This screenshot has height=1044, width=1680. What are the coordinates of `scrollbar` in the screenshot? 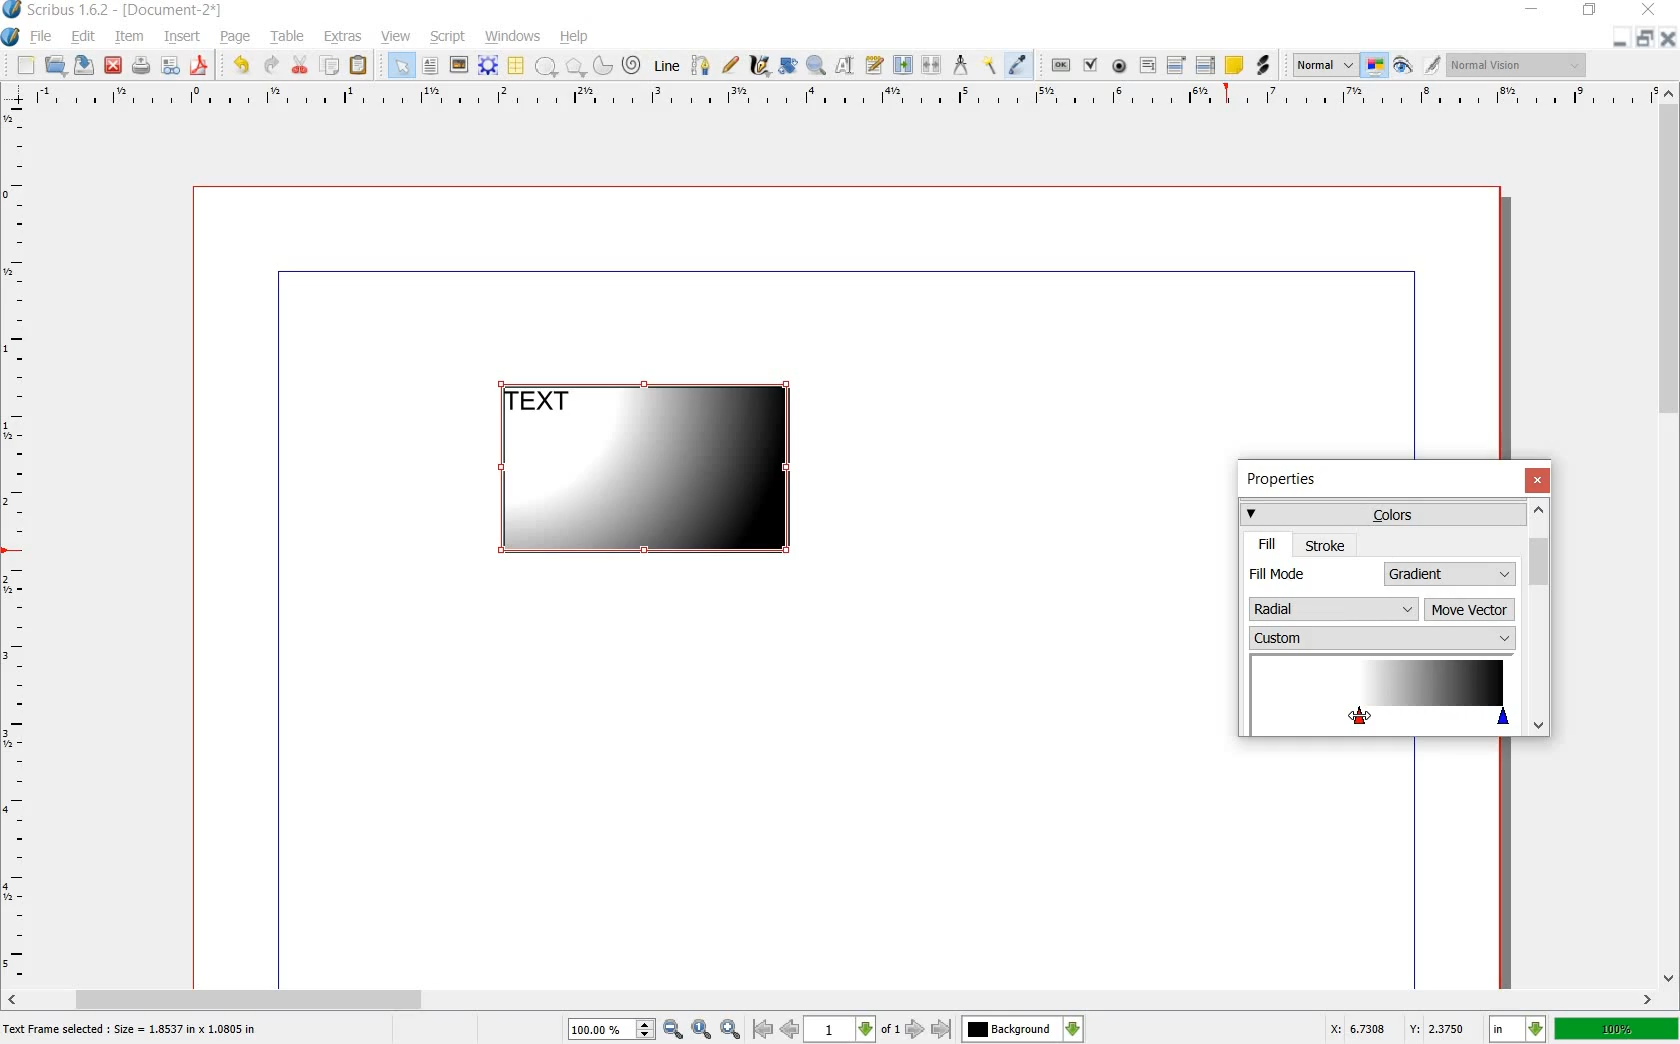 It's located at (1538, 617).